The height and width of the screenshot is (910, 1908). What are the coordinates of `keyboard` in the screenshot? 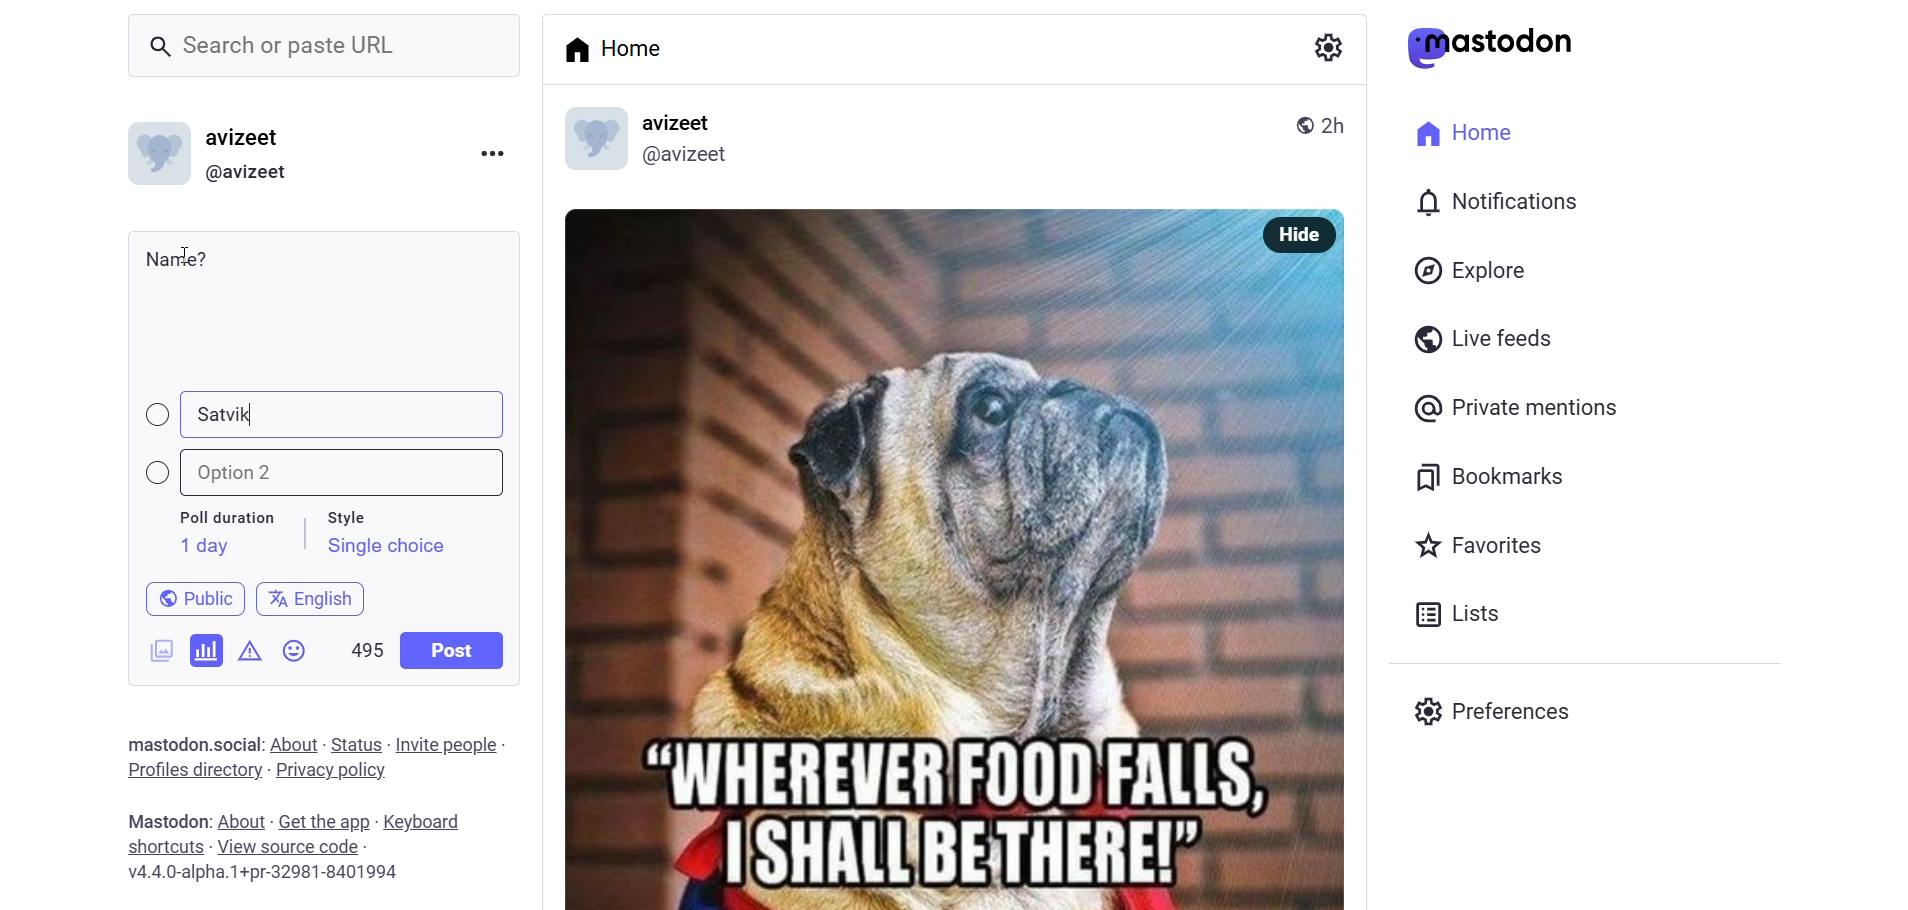 It's located at (431, 823).